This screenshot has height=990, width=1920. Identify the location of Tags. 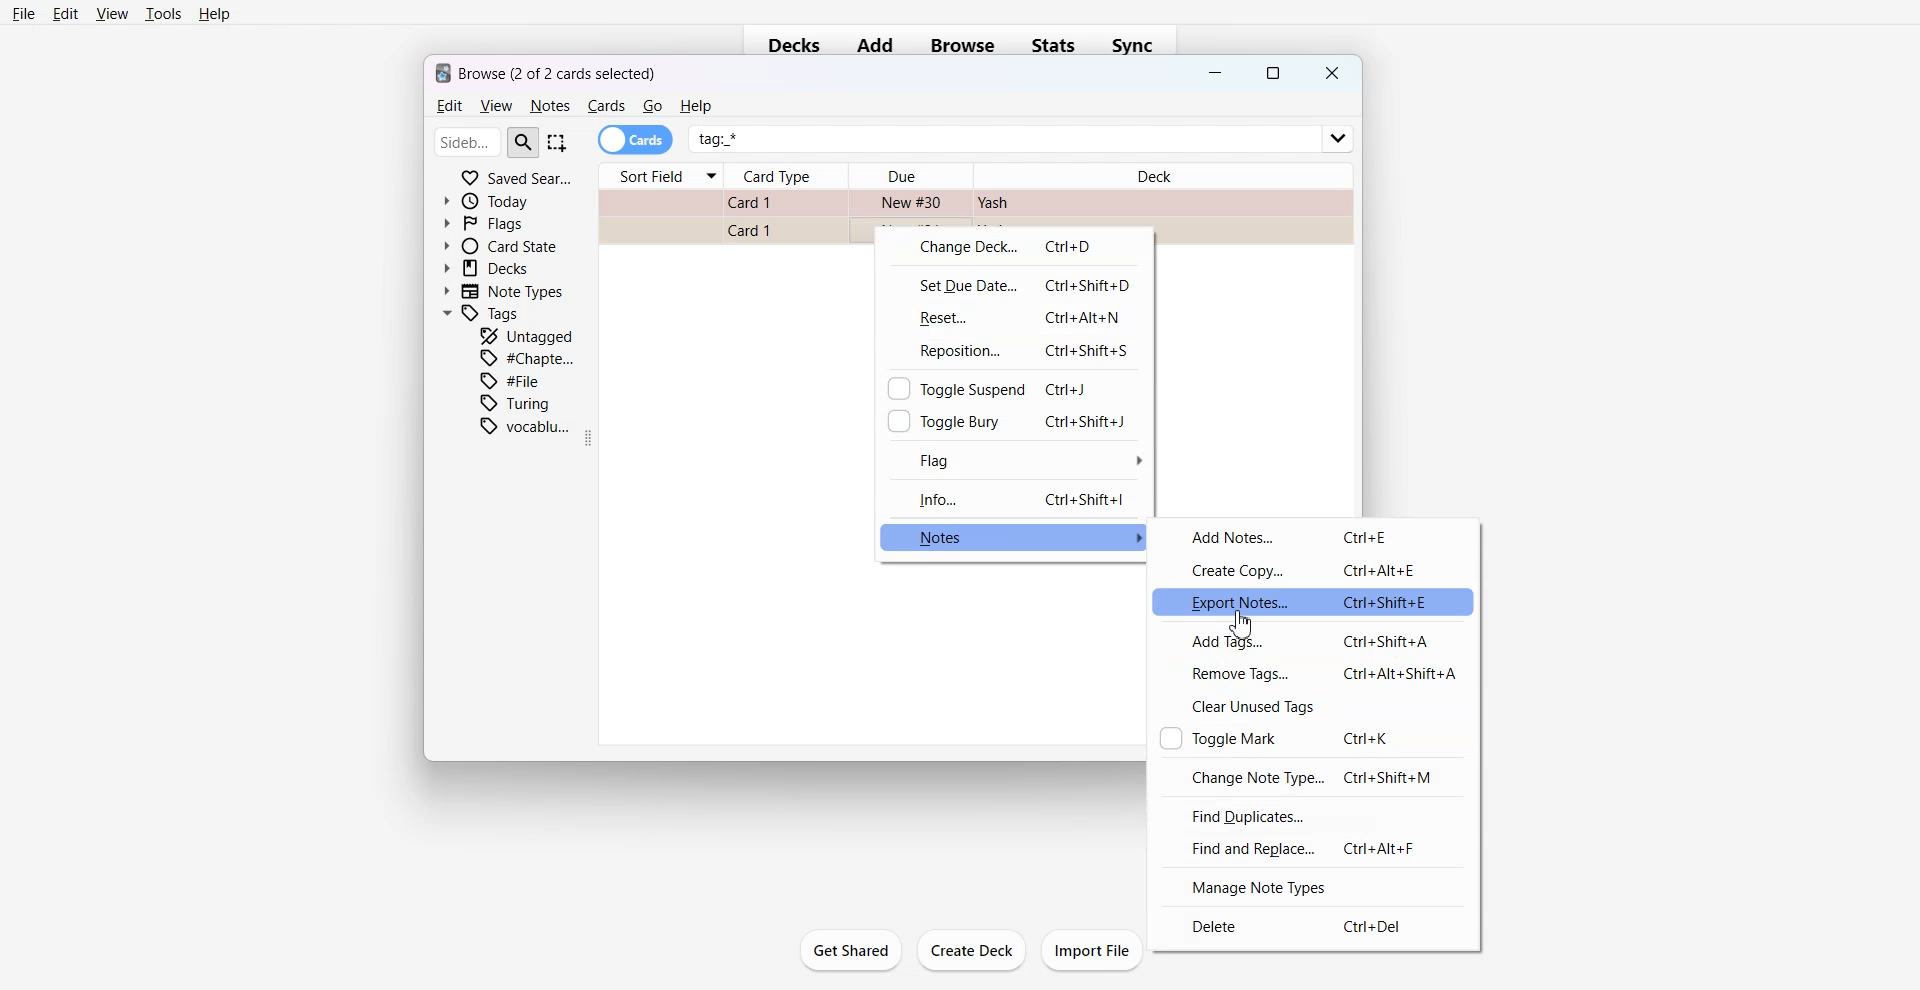
(483, 314).